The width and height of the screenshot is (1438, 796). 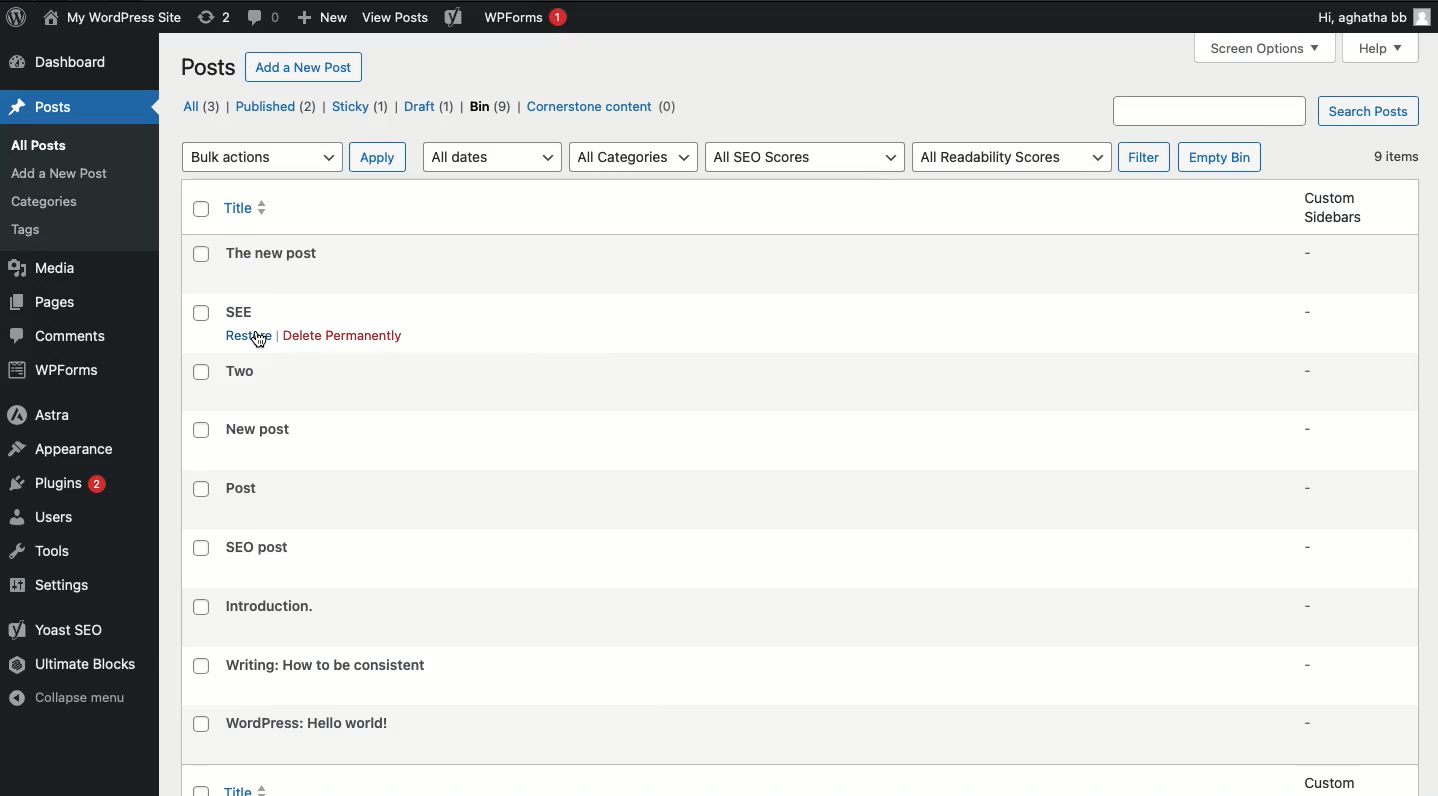 What do you see at coordinates (1396, 155) in the screenshot?
I see `9 items` at bounding box center [1396, 155].